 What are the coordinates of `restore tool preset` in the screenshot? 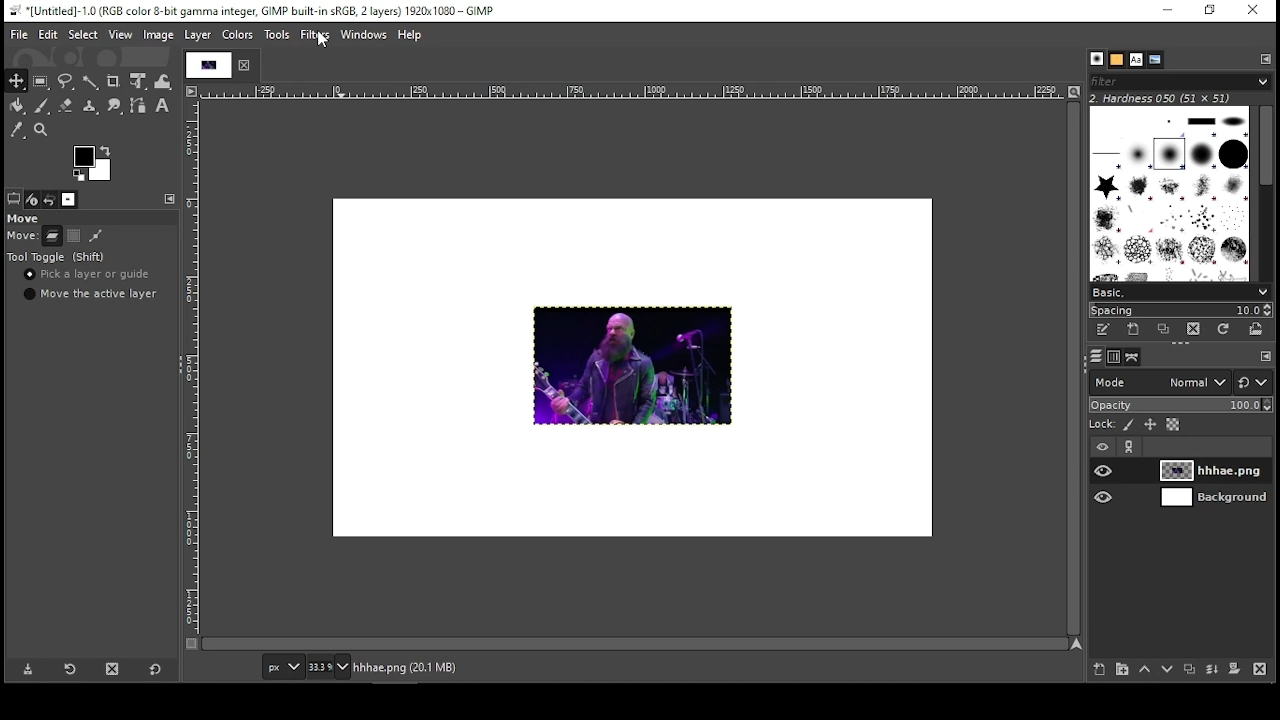 It's located at (70, 669).